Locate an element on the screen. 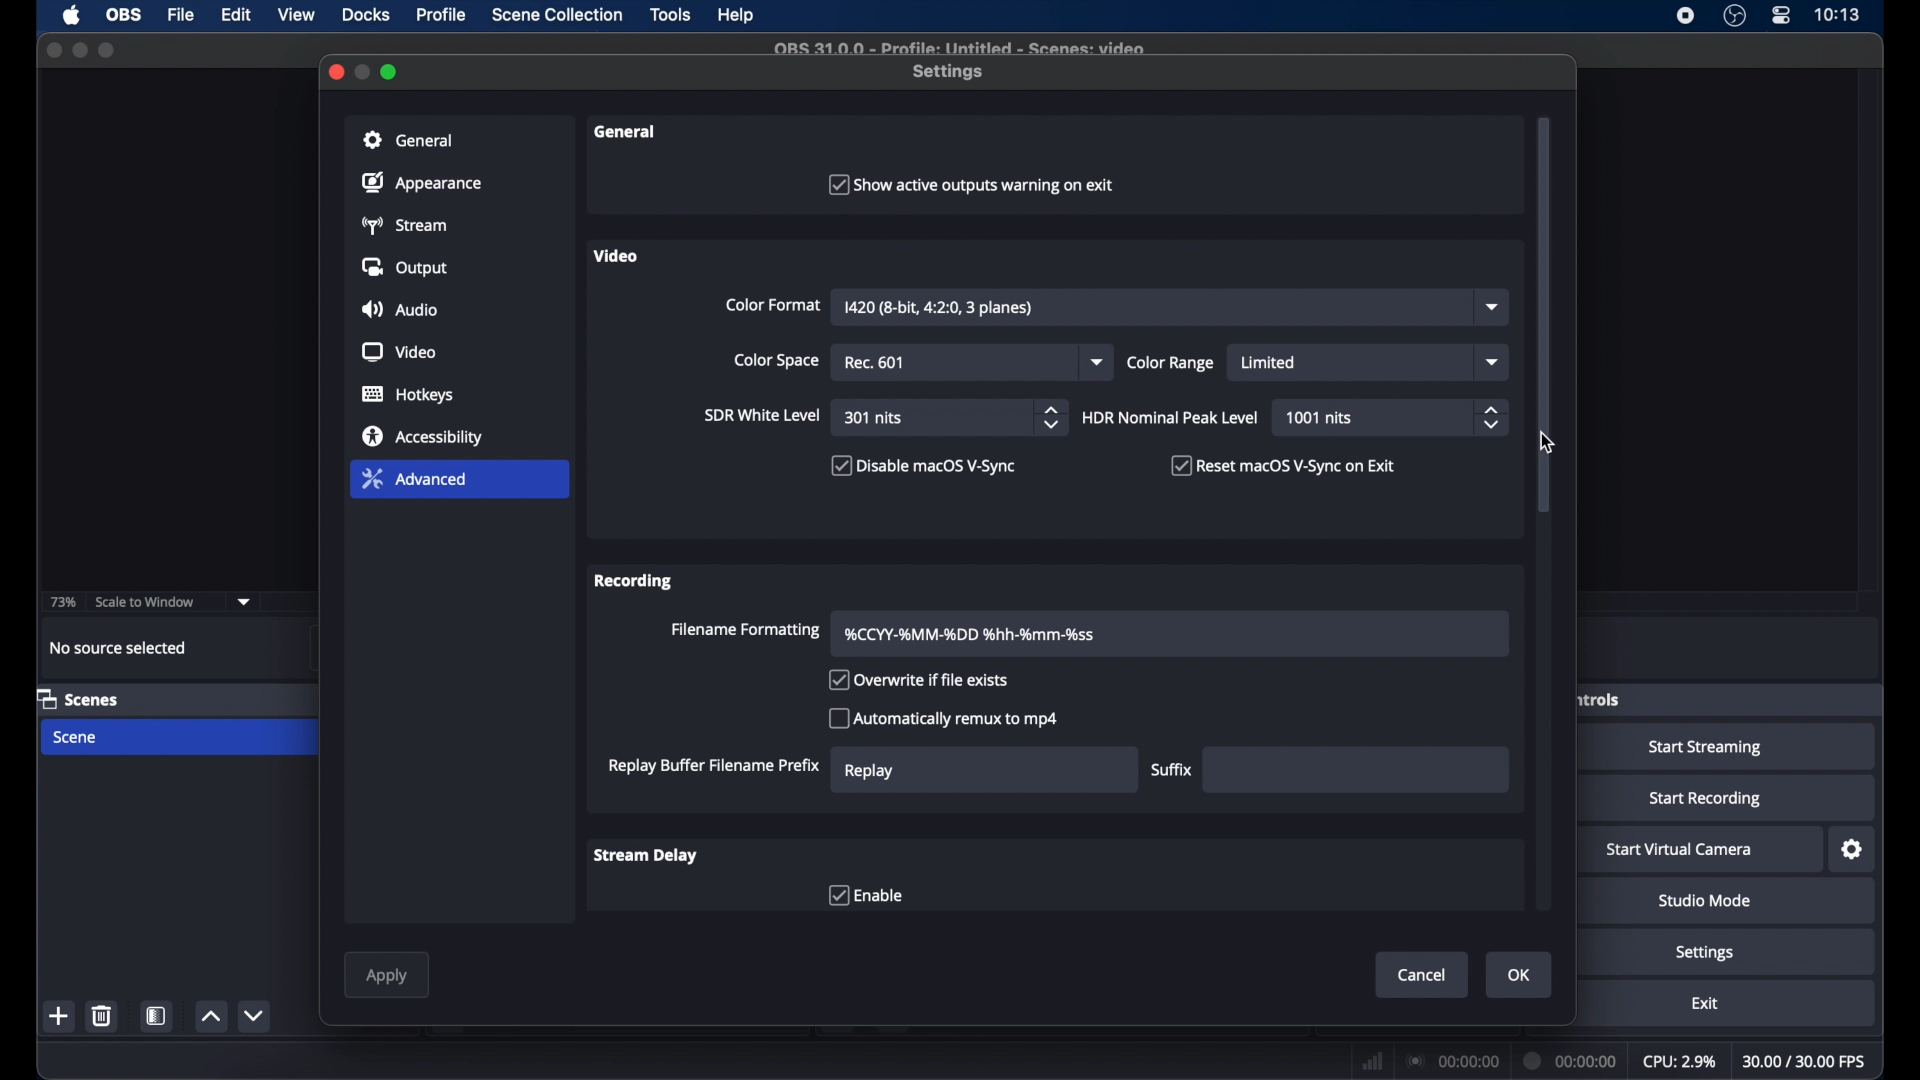  I420  is located at coordinates (938, 308).